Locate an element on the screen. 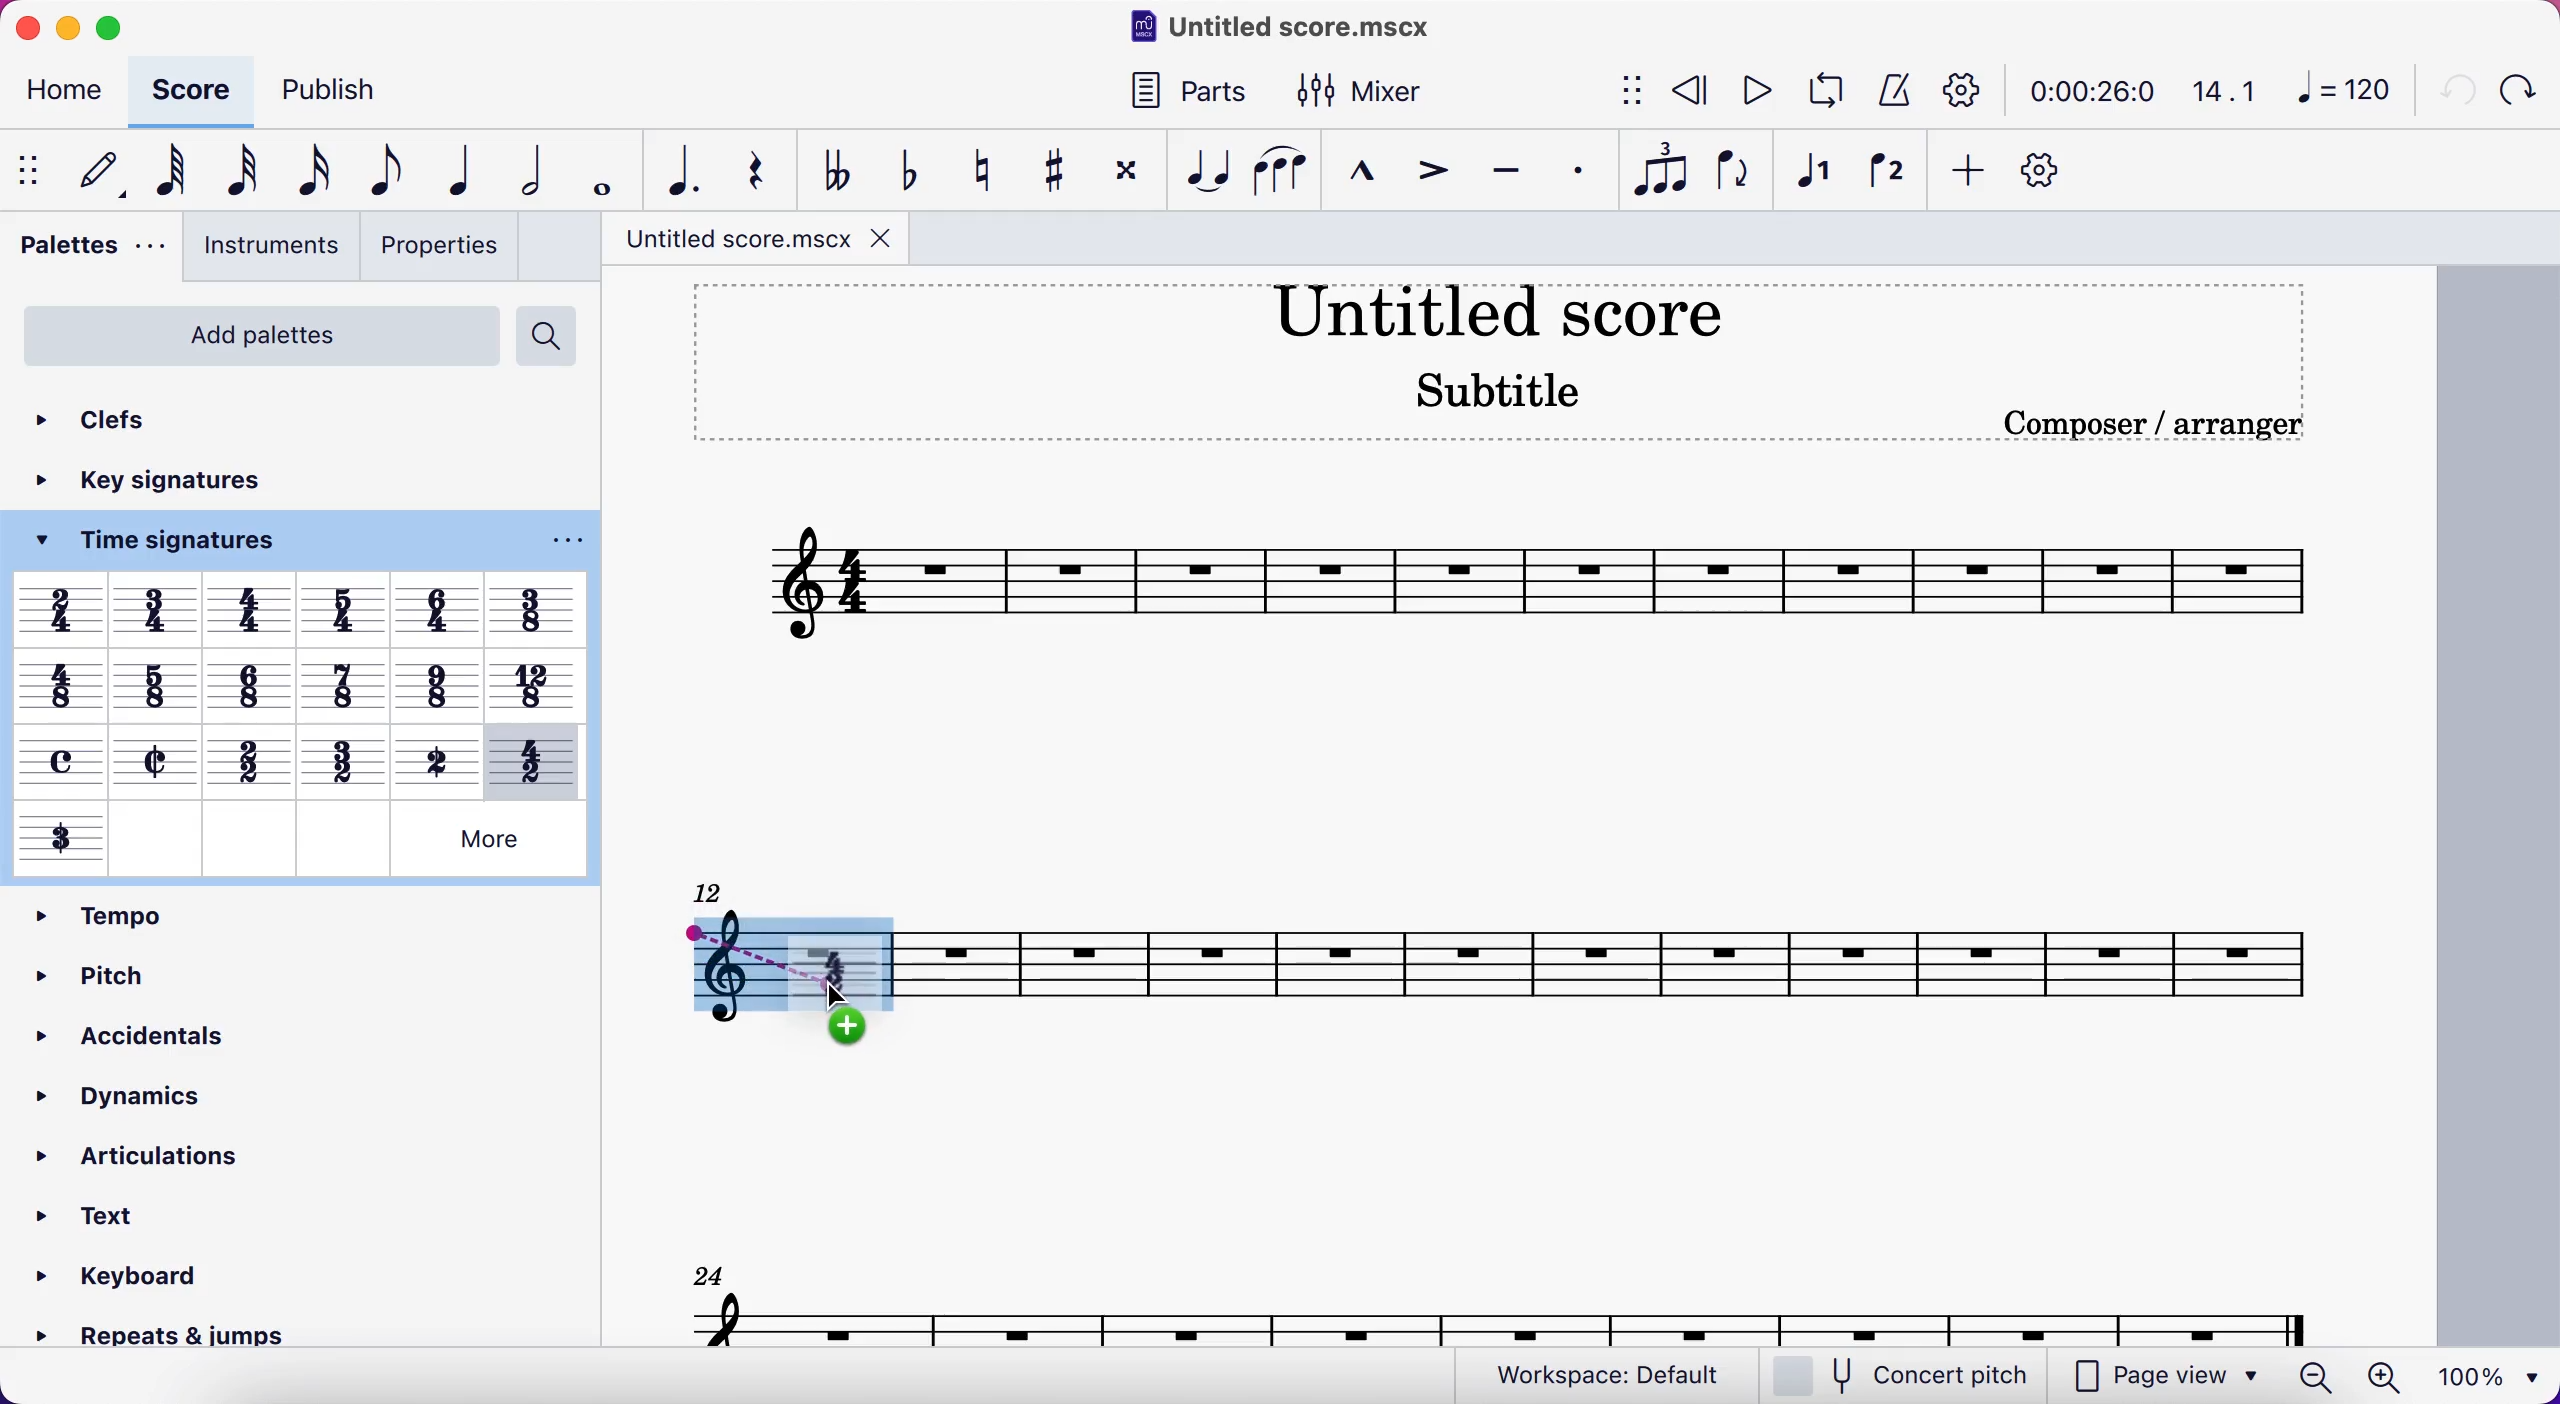 This screenshot has height=1404, width=2560. dynamics is located at coordinates (144, 1090).